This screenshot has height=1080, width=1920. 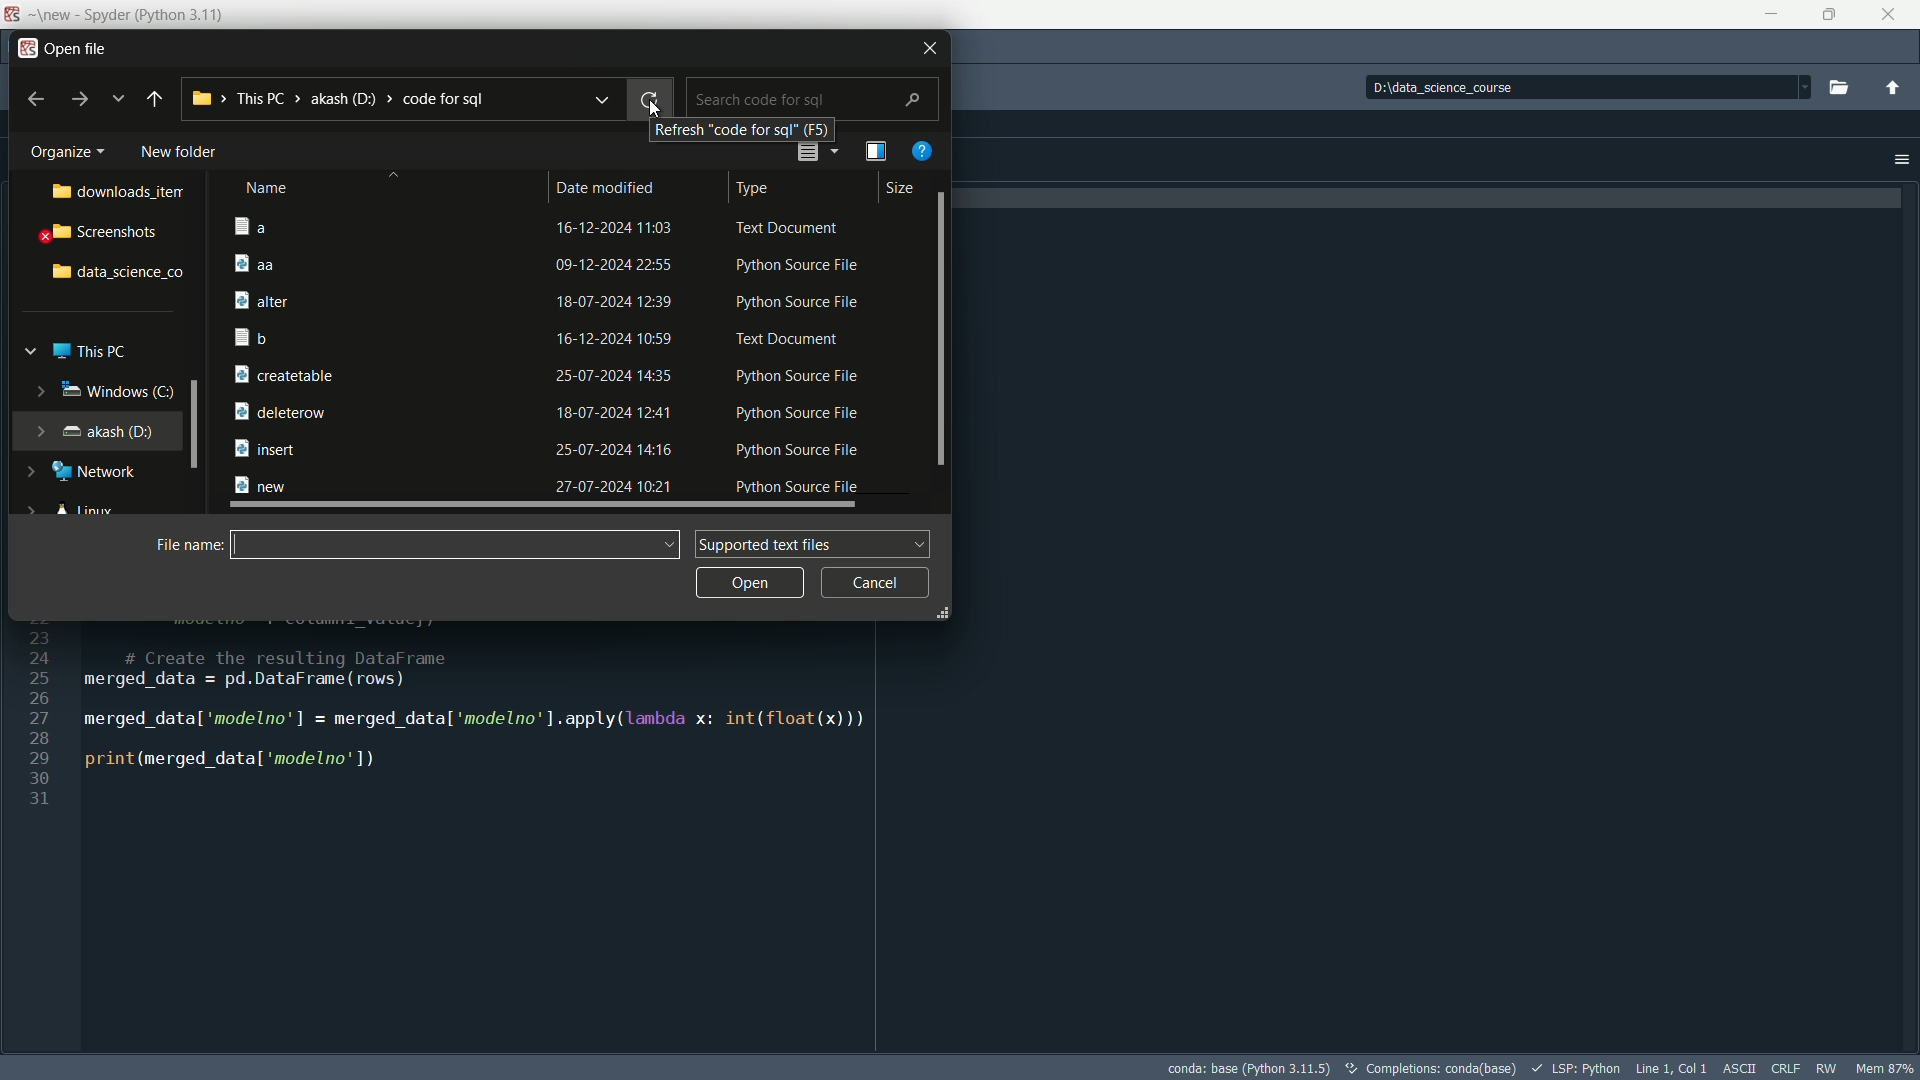 What do you see at coordinates (68, 153) in the screenshot?
I see `organize` at bounding box center [68, 153].